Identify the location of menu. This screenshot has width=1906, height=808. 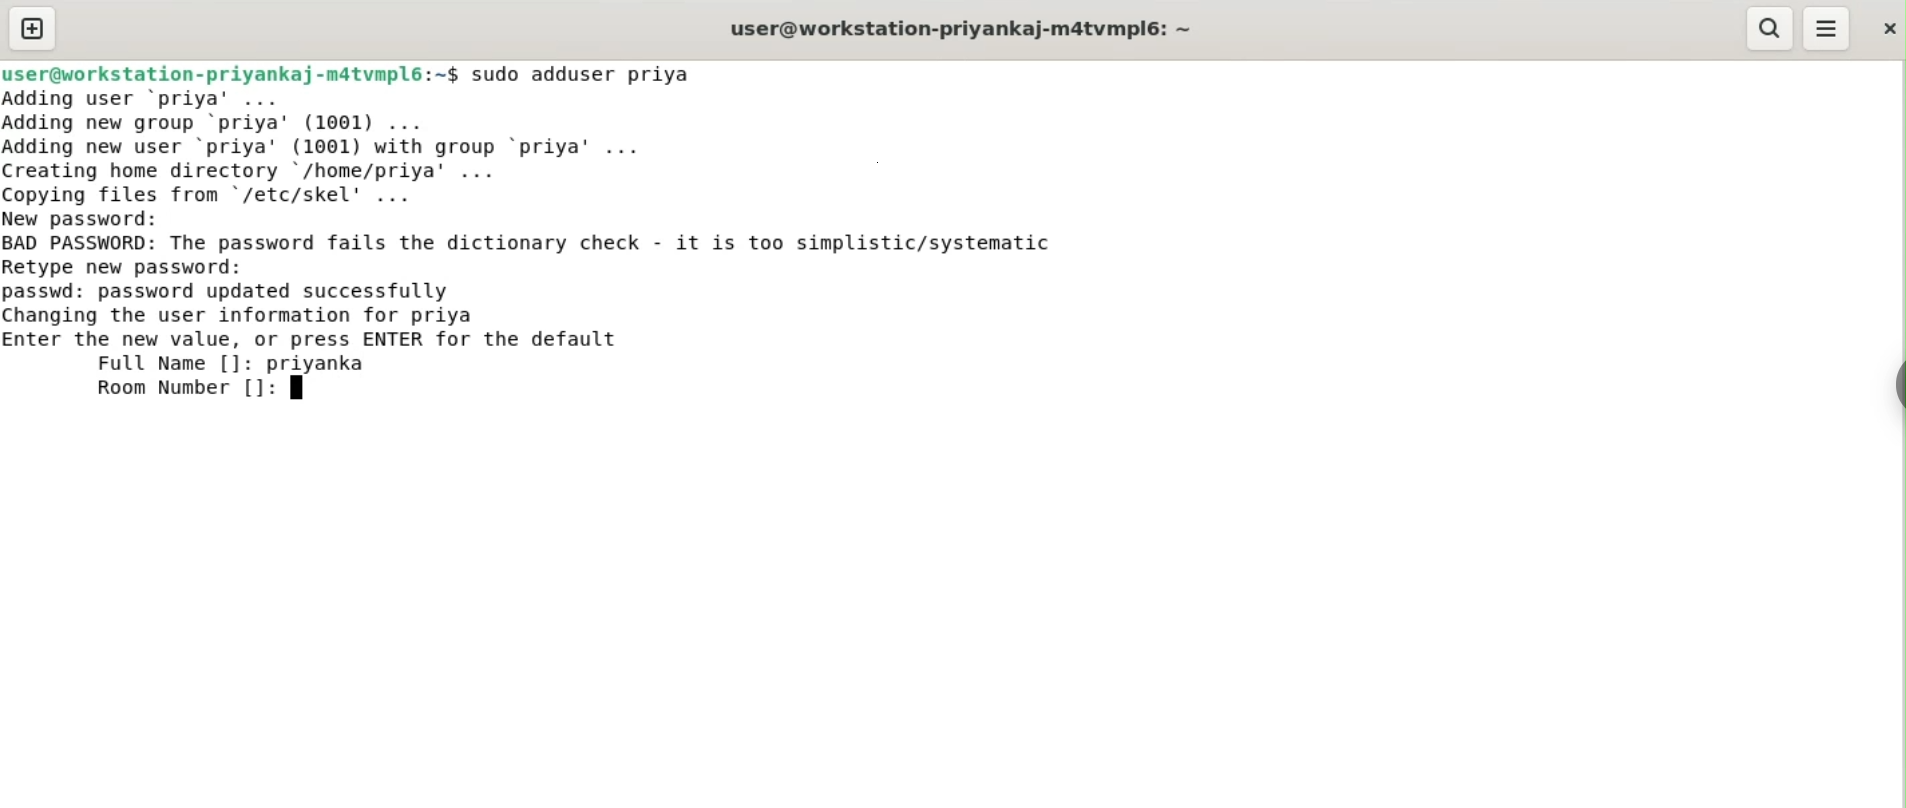
(1828, 29).